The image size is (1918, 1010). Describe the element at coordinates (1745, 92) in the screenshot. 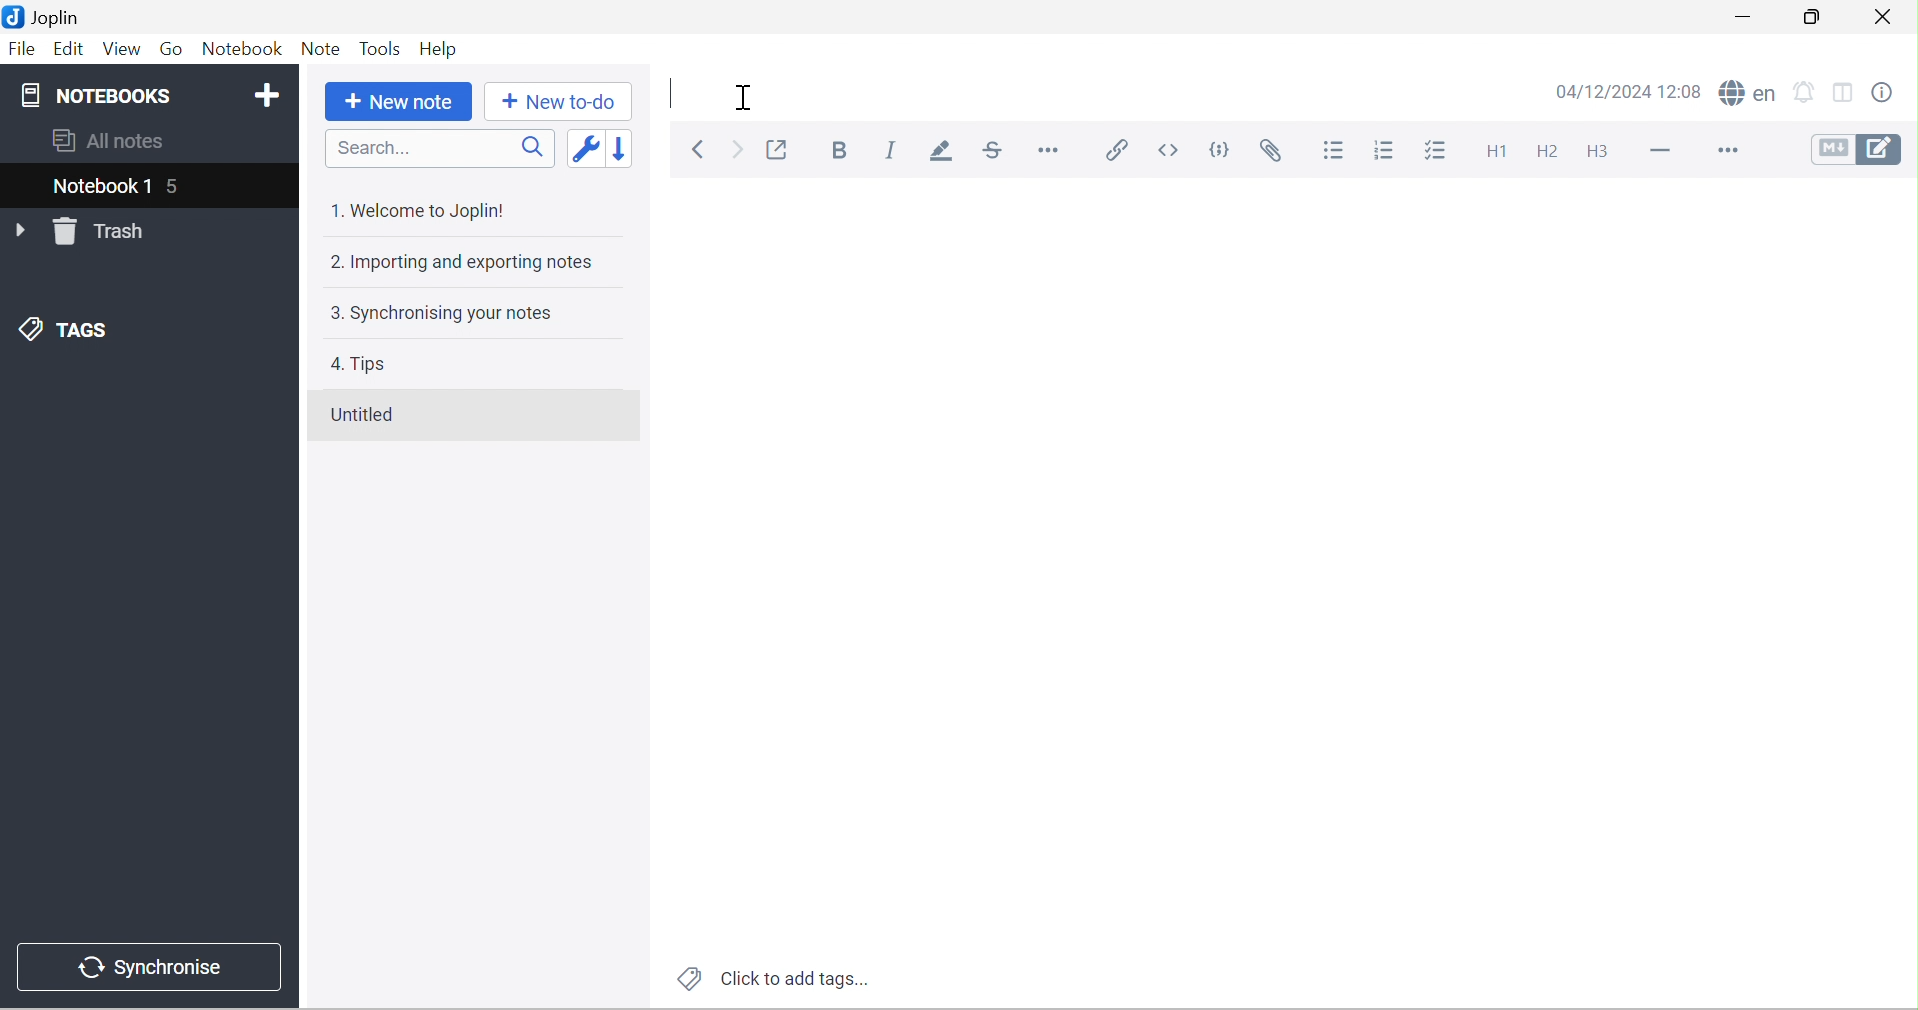

I see `spell checker` at that location.